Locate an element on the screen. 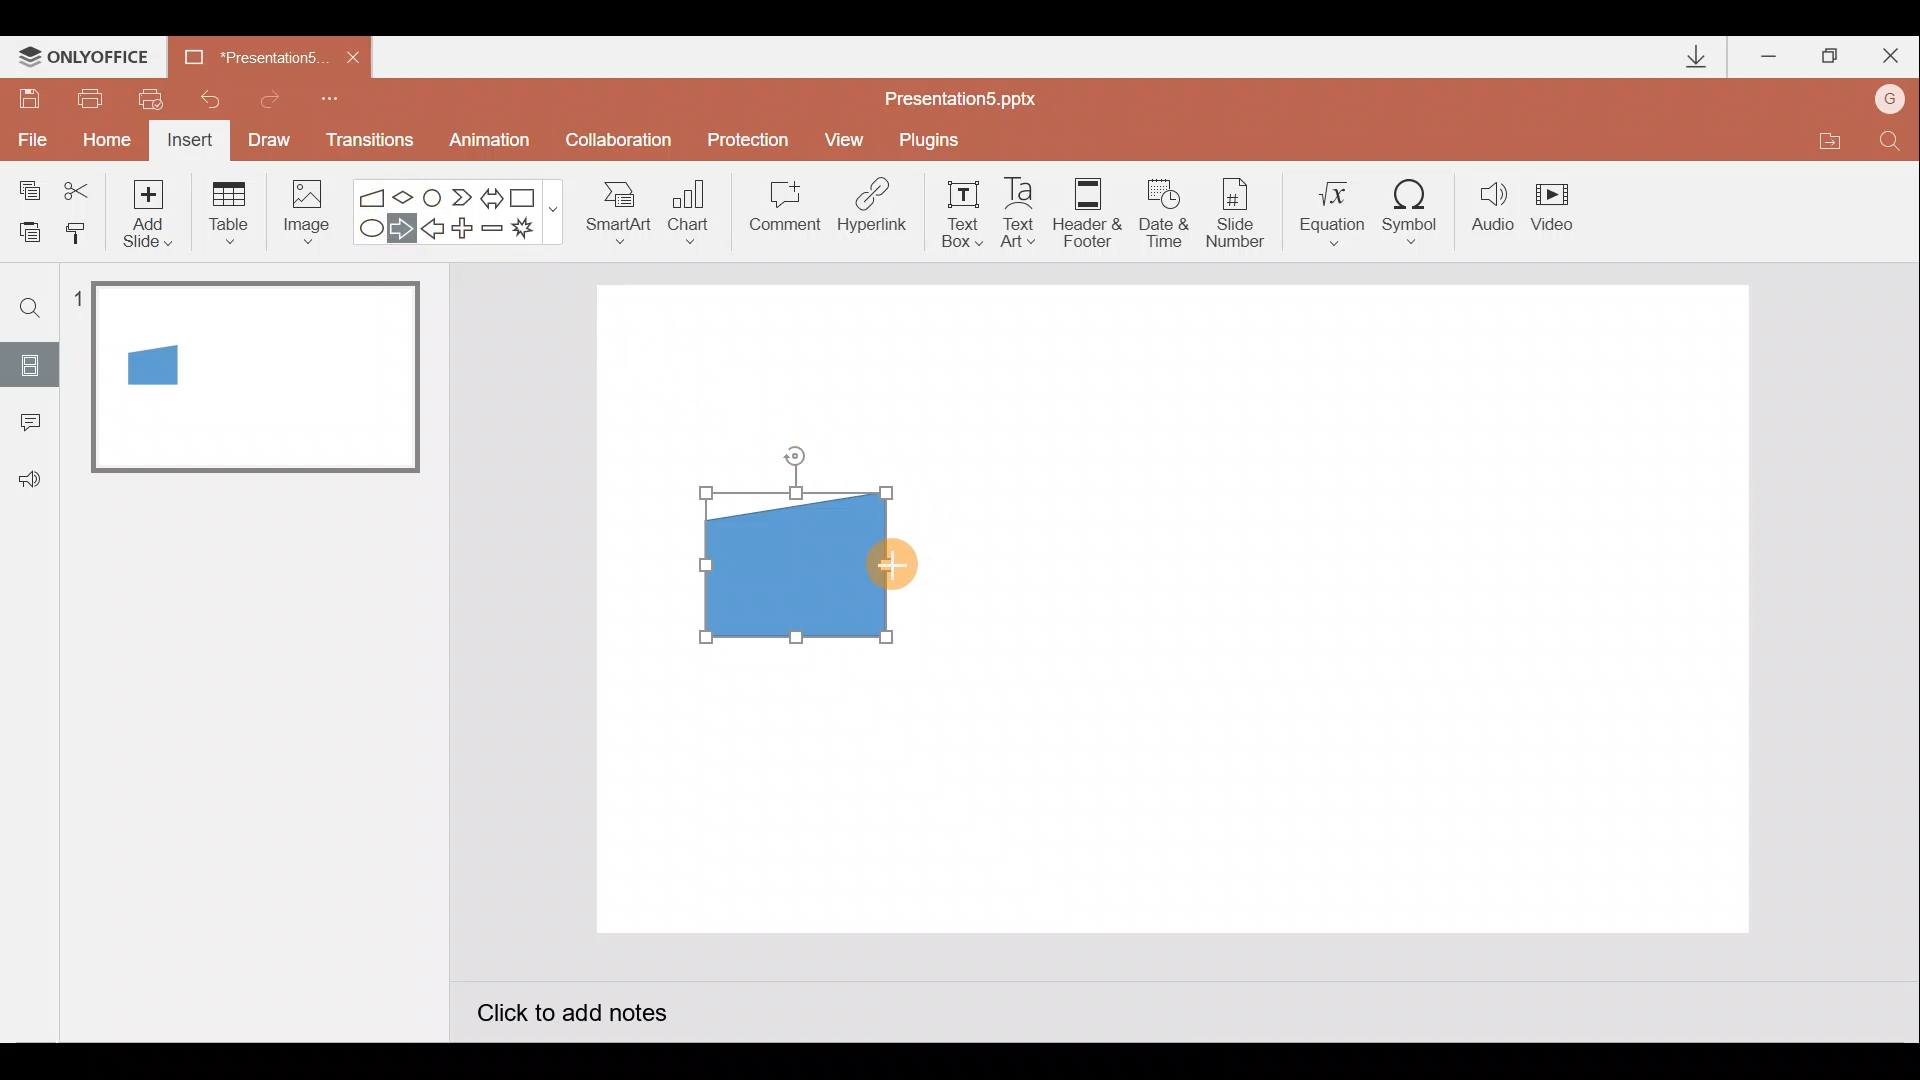 The width and height of the screenshot is (1920, 1080). Chevron is located at coordinates (464, 198).